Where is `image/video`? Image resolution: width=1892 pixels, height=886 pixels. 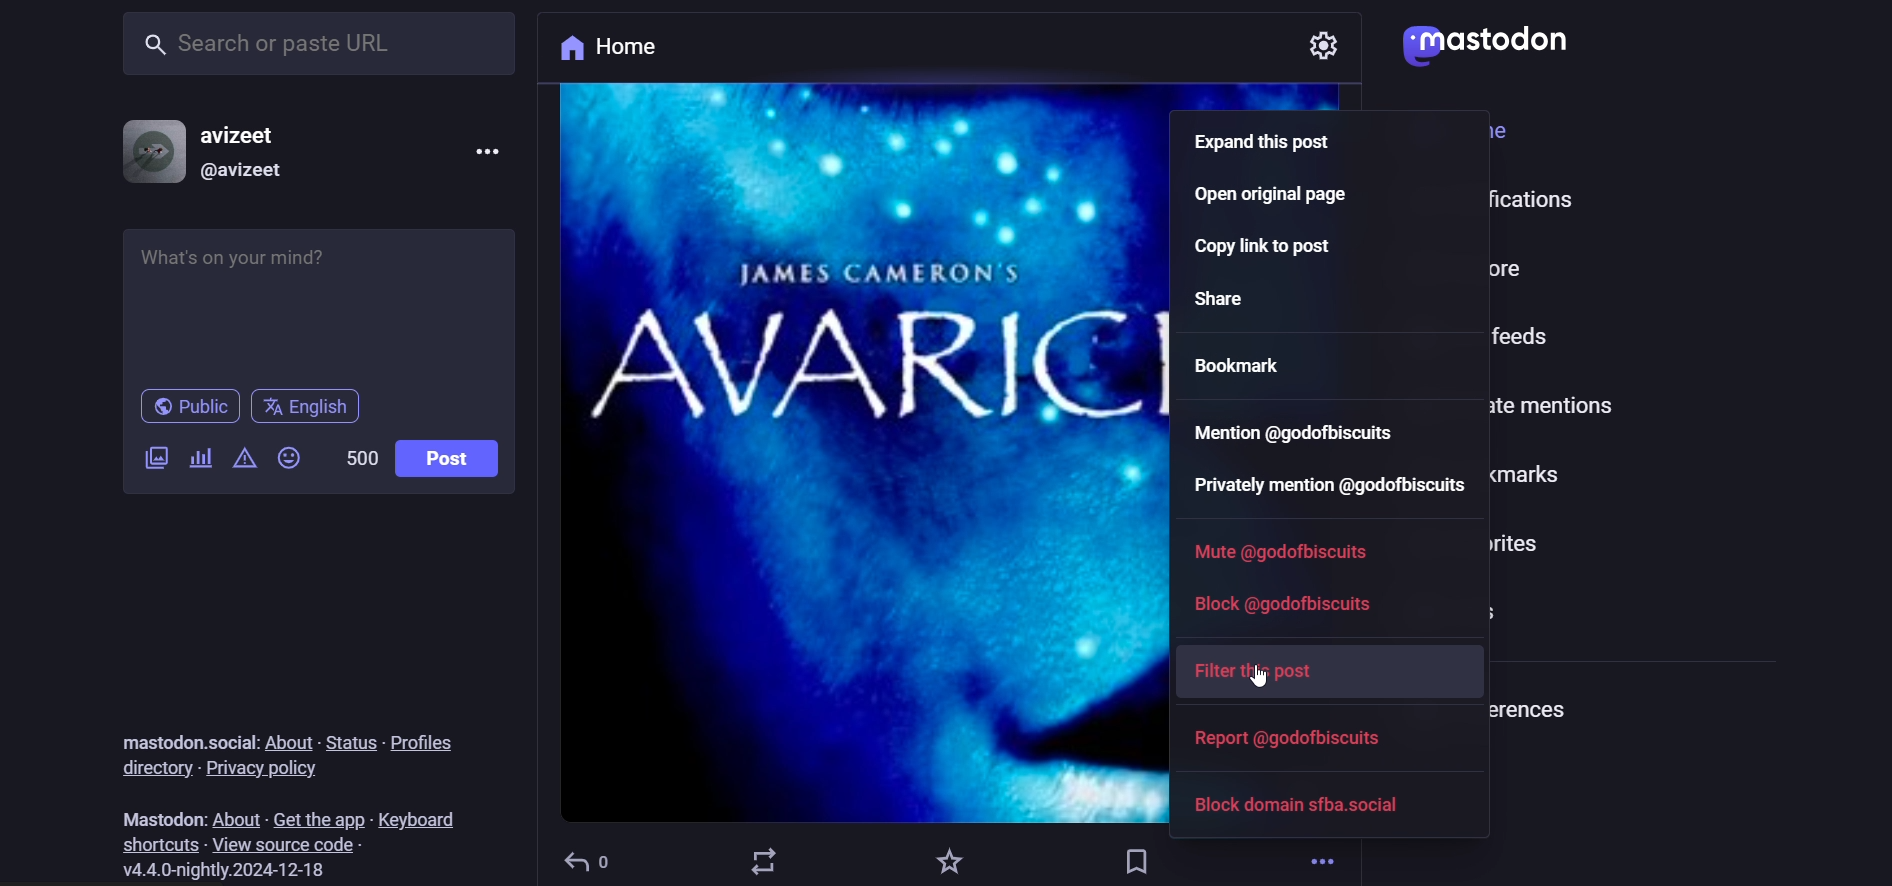
image/video is located at coordinates (154, 455).